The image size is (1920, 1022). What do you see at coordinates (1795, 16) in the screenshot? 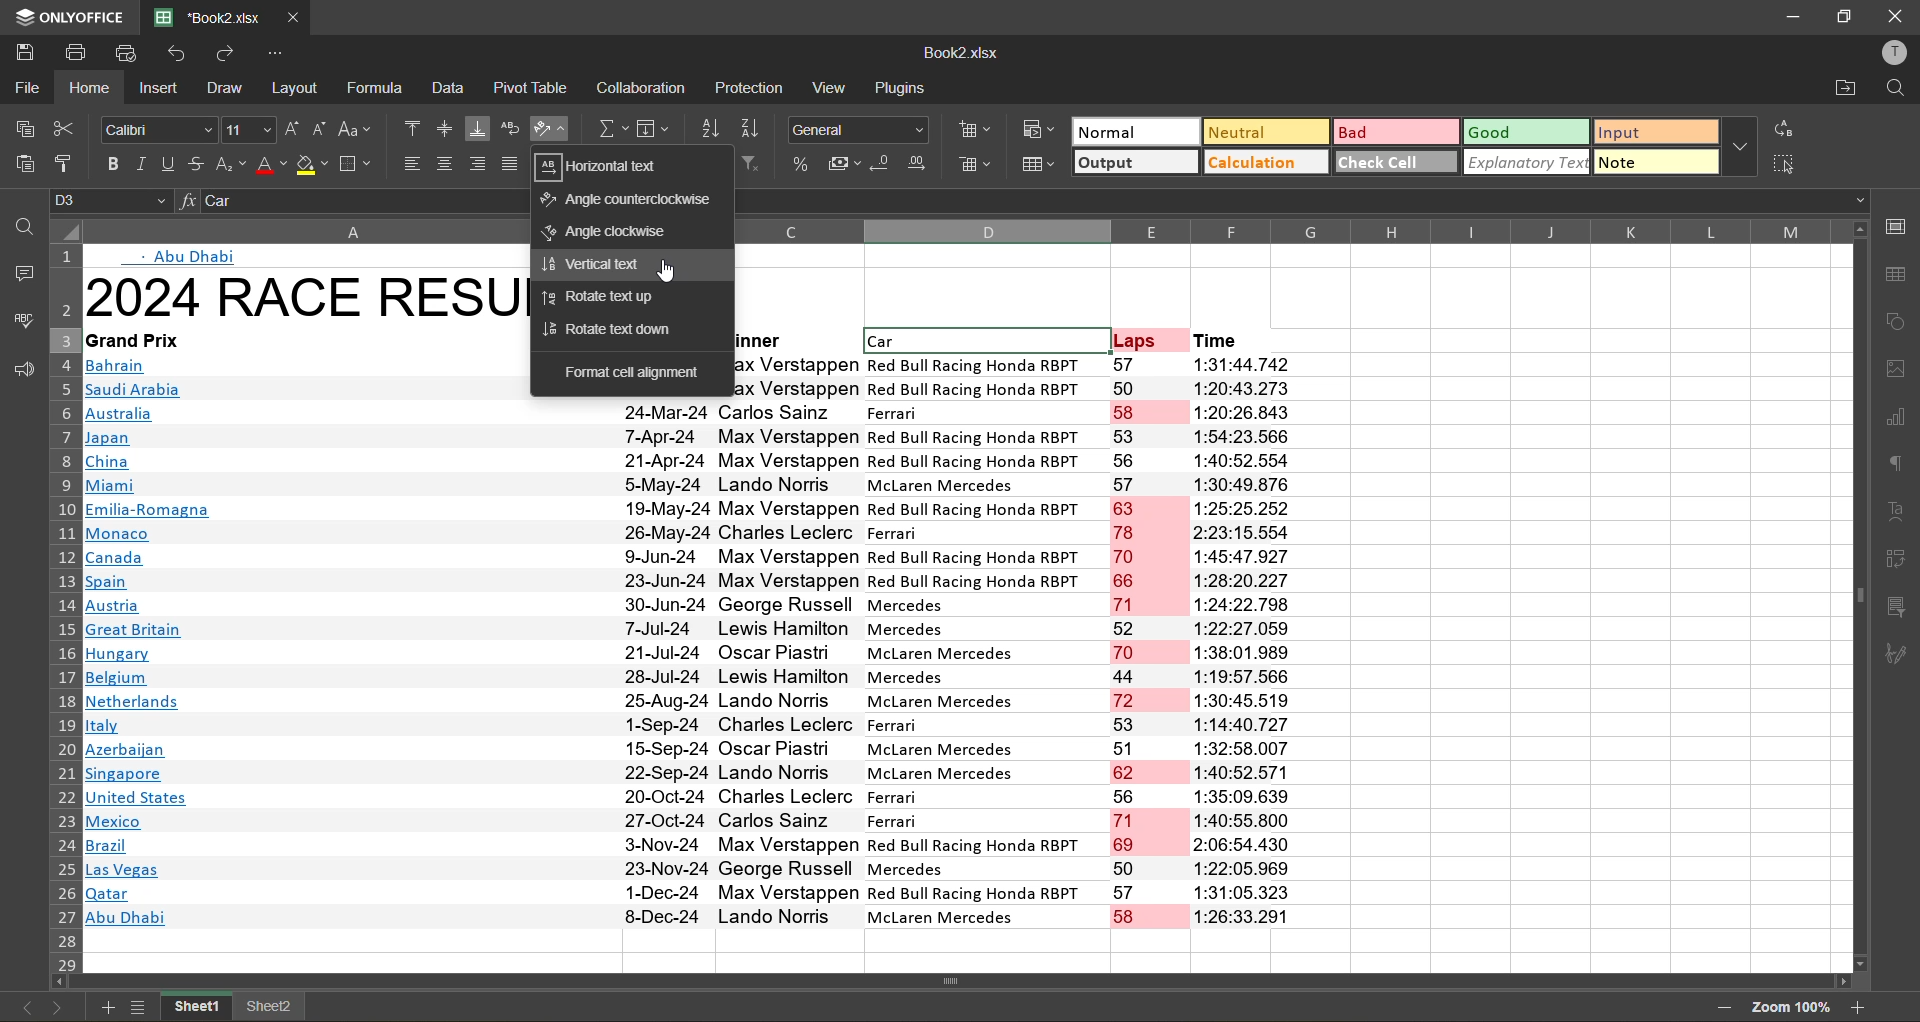
I see `minimize` at bounding box center [1795, 16].